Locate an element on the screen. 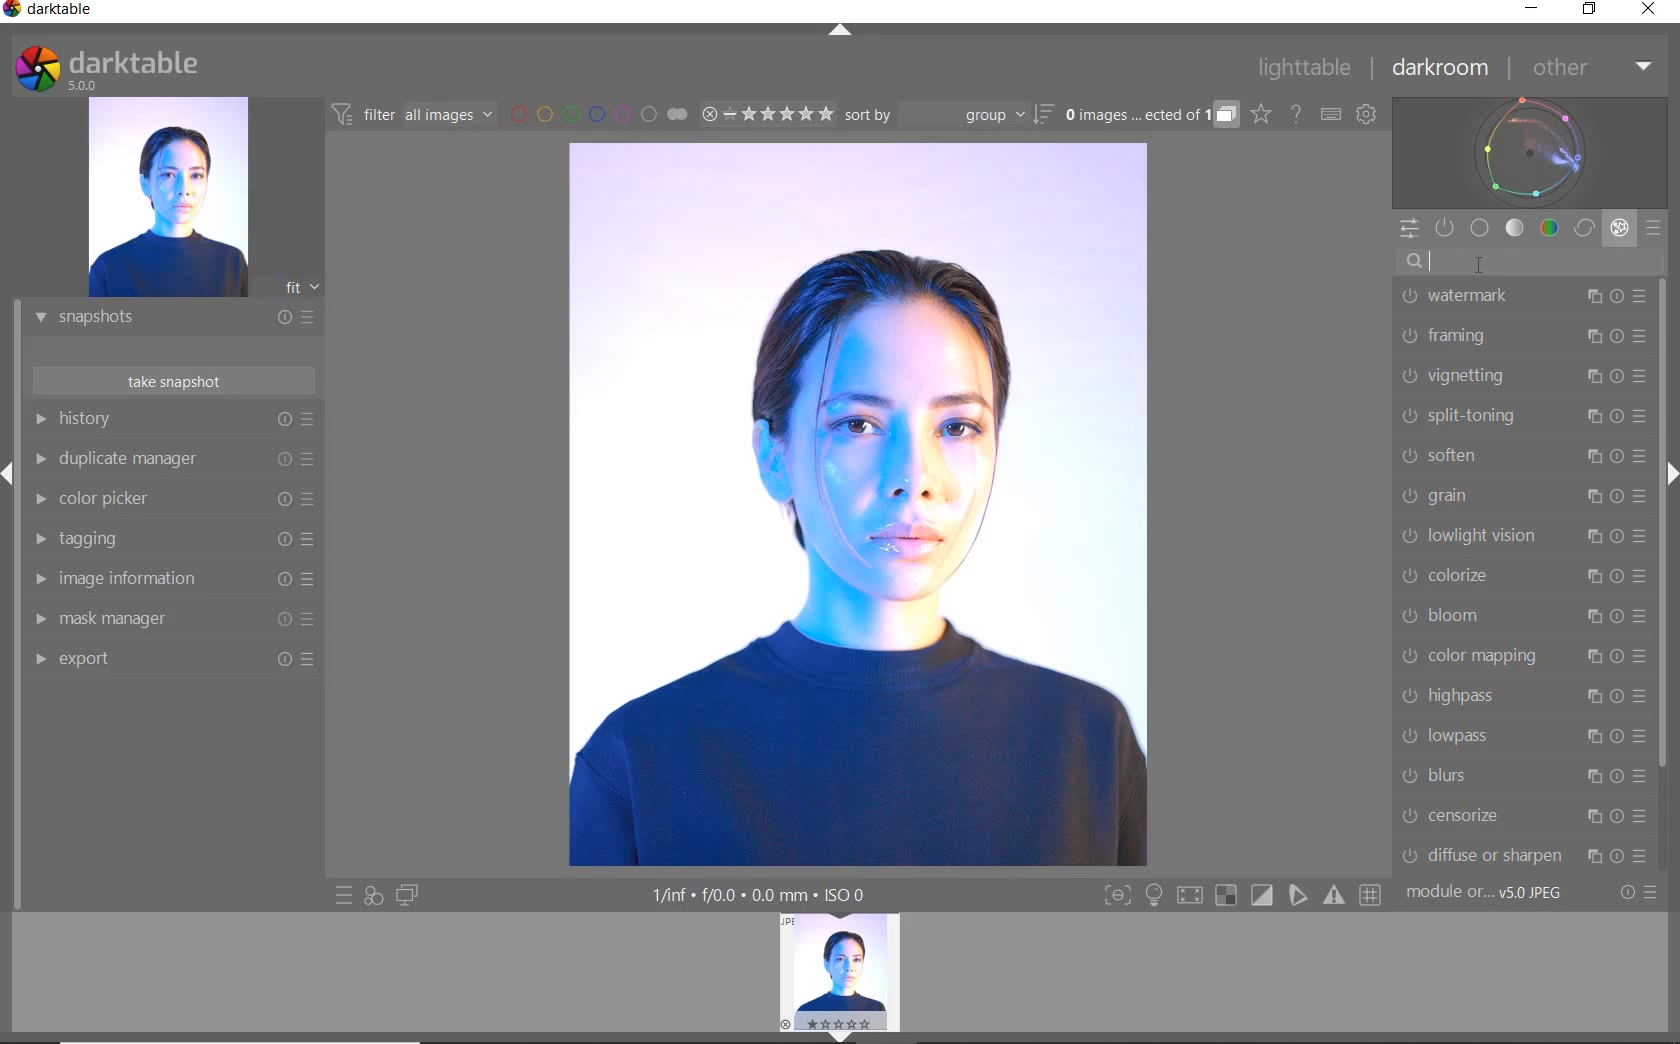 The height and width of the screenshot is (1044, 1680). CLICK TO CHANGE THE OVERLAYS SHOWN ON THUMBNAILS is located at coordinates (1261, 114).